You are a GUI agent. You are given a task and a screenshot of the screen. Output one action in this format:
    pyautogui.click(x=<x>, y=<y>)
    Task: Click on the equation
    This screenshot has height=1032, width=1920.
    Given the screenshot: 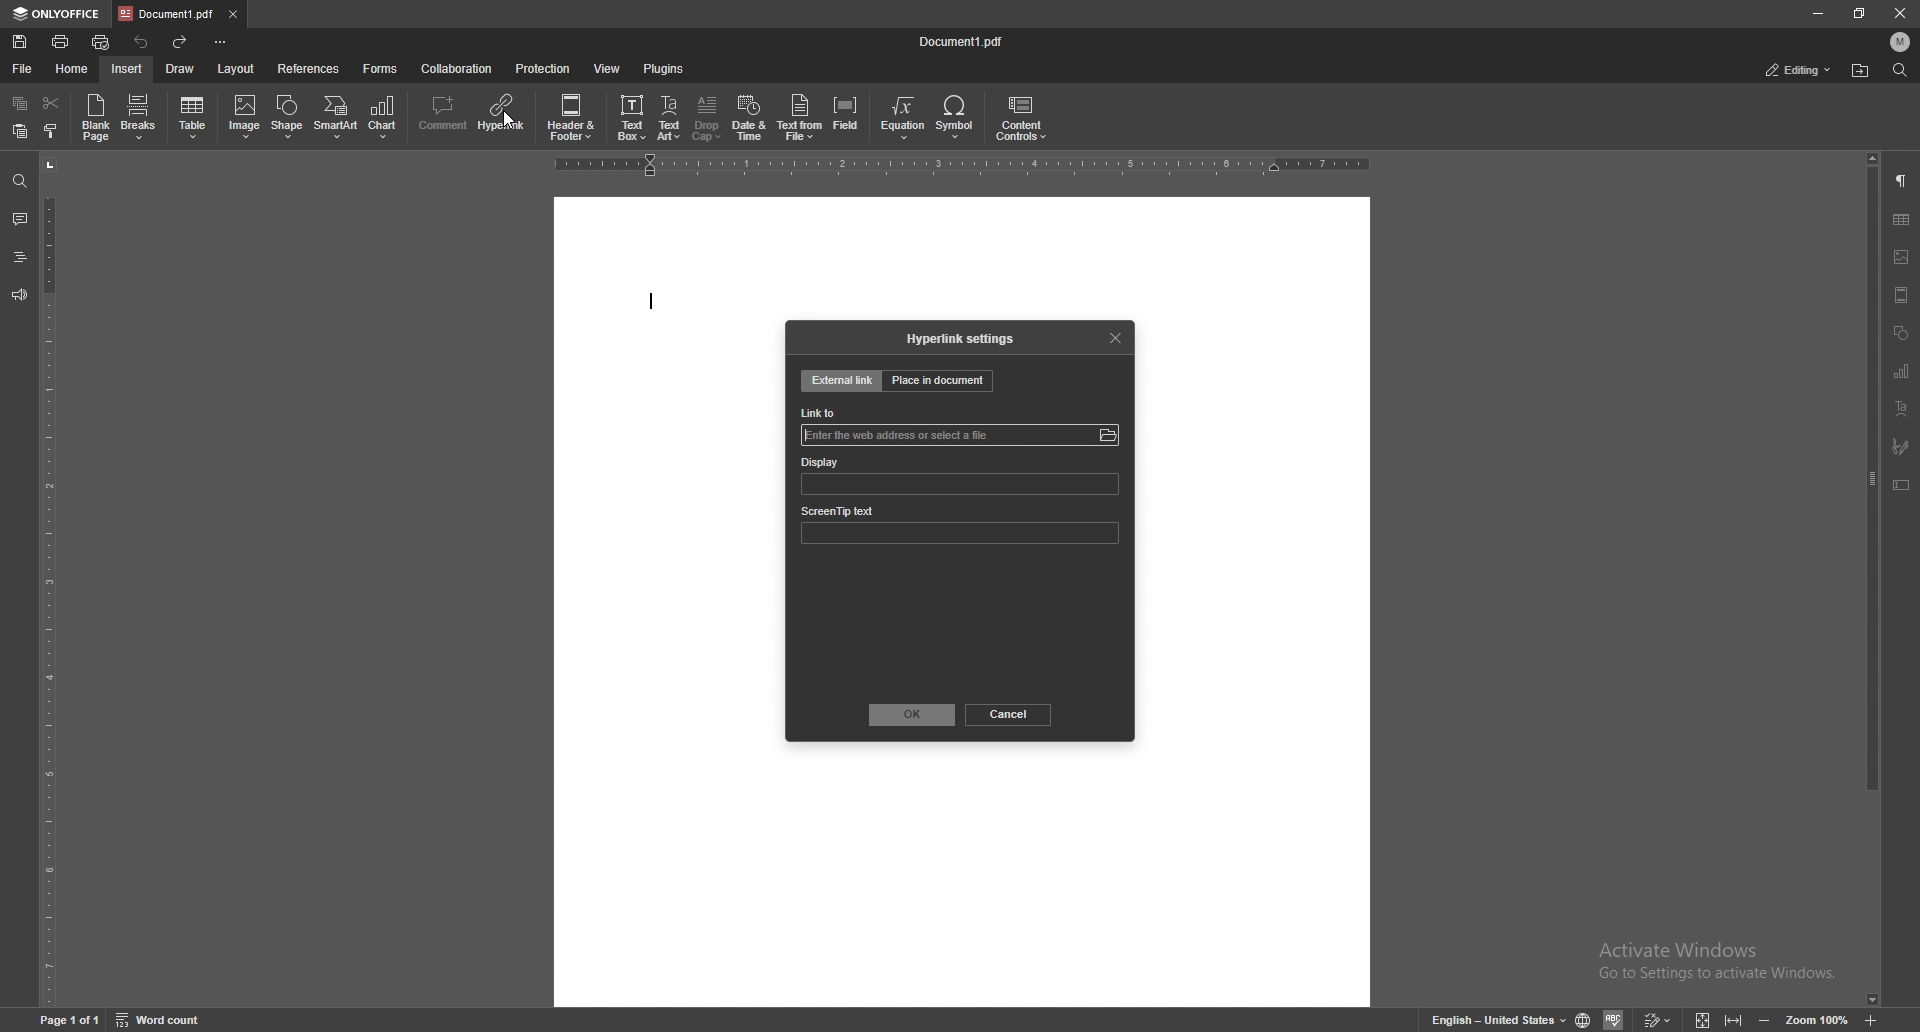 What is the action you would take?
    pyautogui.click(x=906, y=118)
    